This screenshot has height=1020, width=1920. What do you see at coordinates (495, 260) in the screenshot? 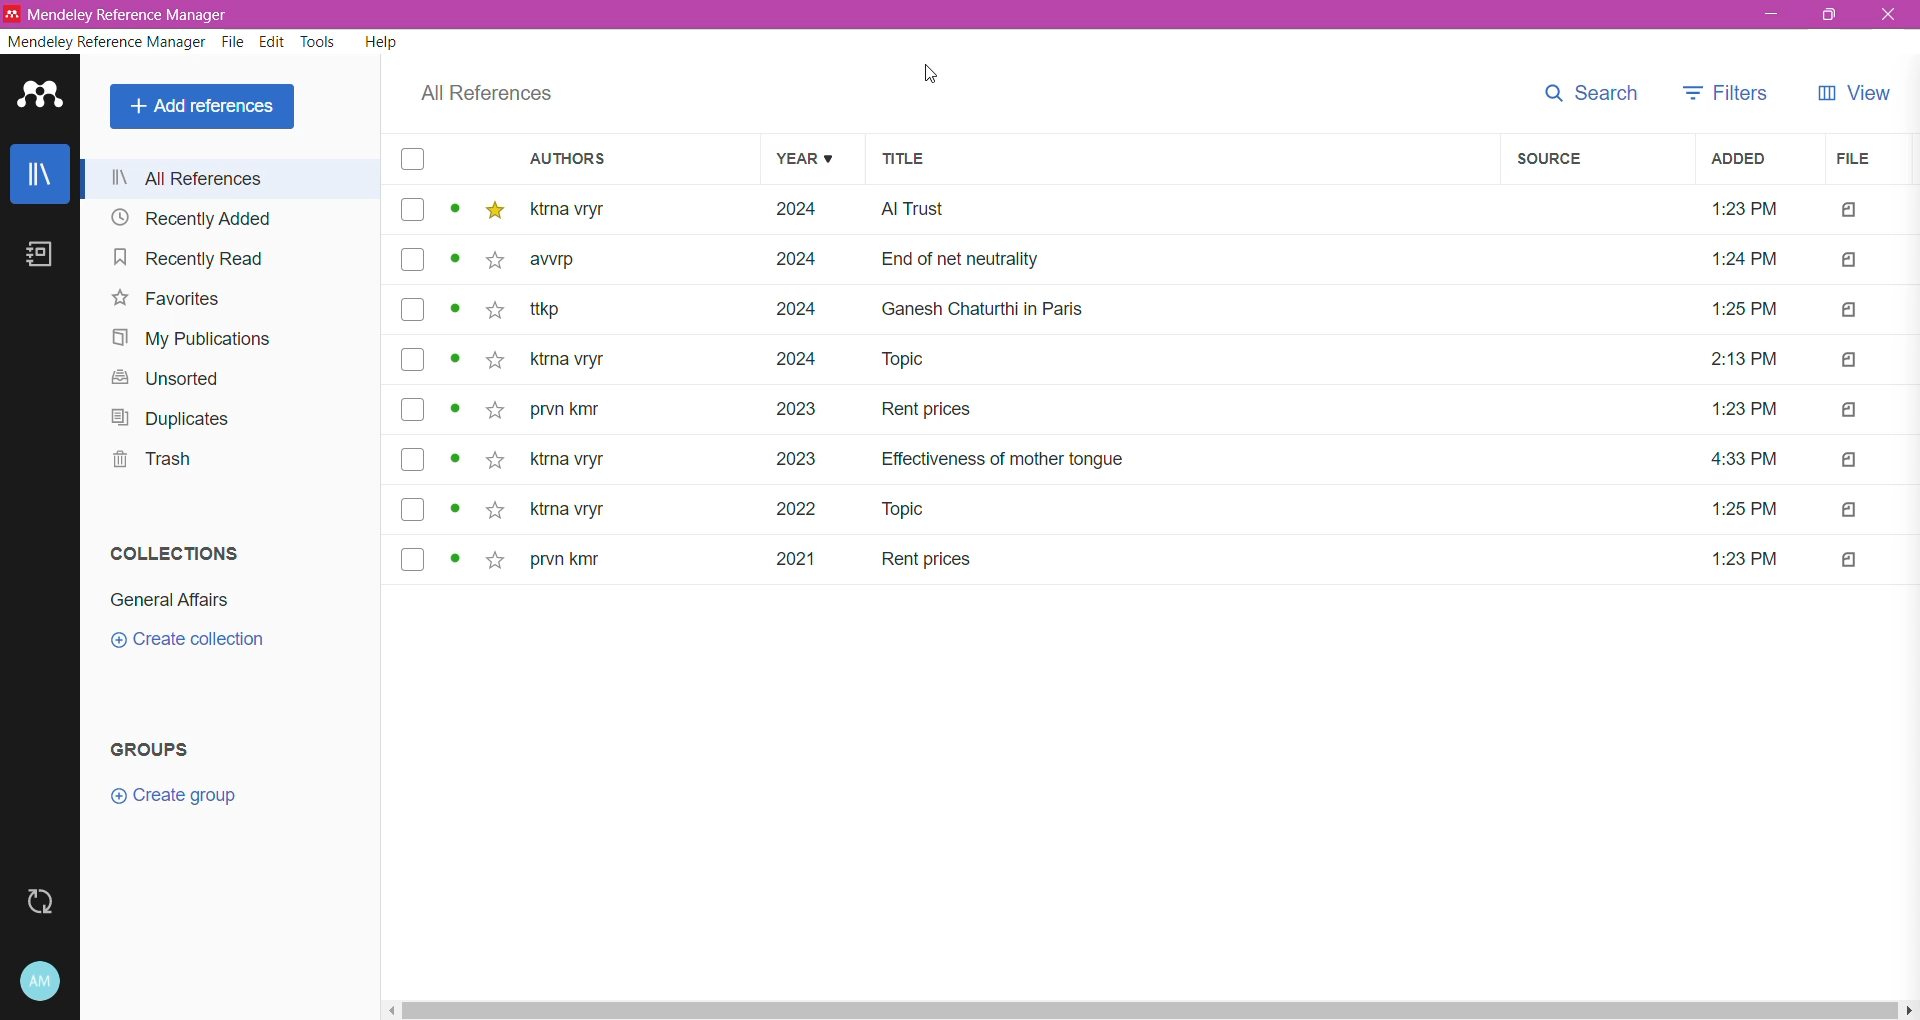
I see `click to add to favorites` at bounding box center [495, 260].